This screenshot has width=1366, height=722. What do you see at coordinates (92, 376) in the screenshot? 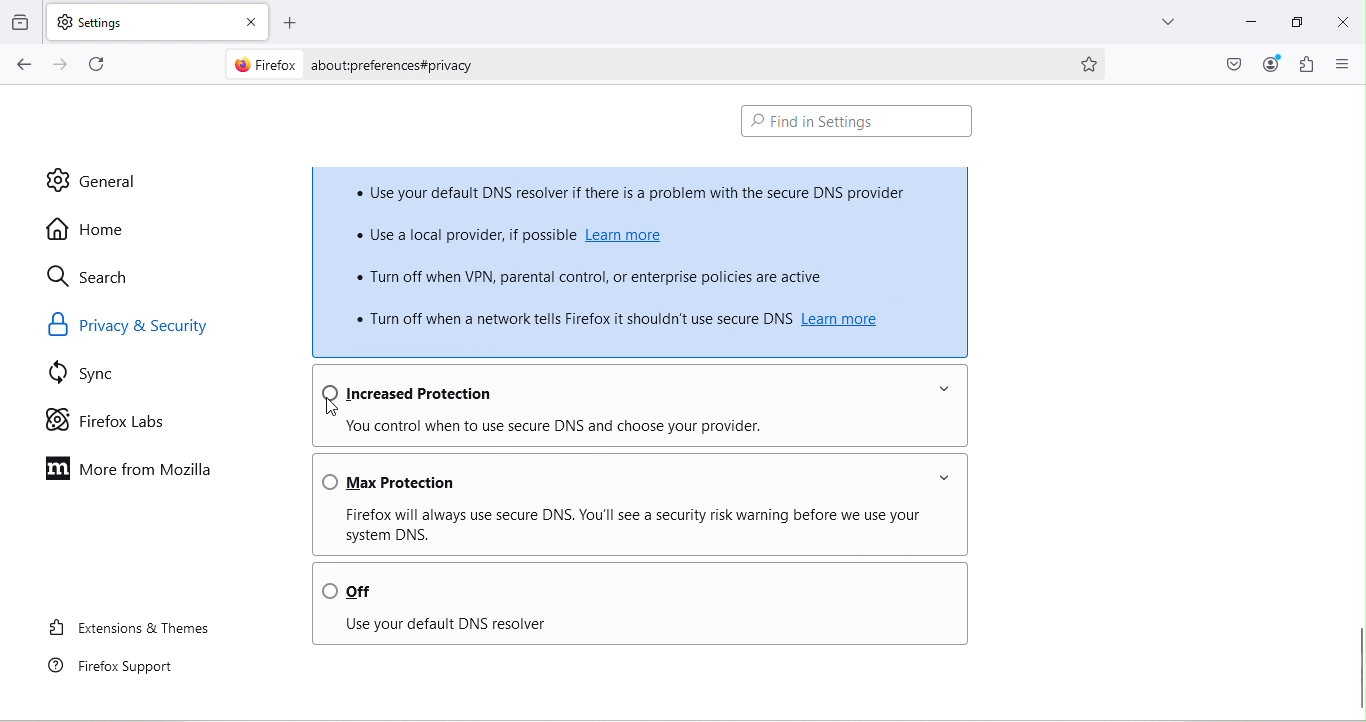
I see `Sync` at bounding box center [92, 376].